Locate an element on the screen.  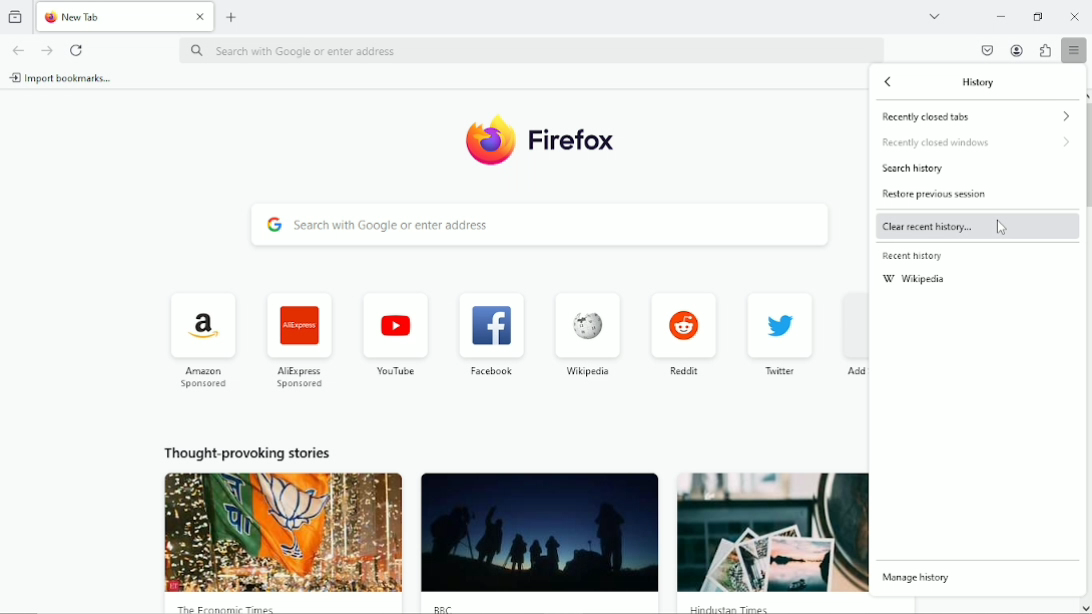
Hindustan Times is located at coordinates (735, 608).